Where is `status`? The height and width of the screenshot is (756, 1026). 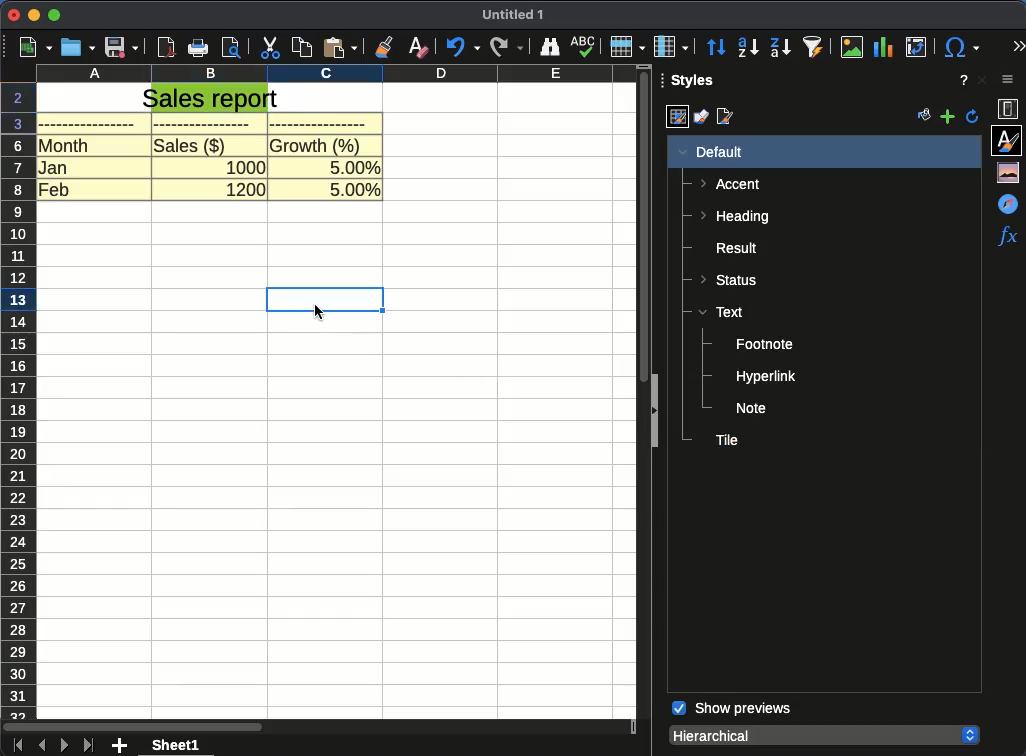 status is located at coordinates (732, 278).